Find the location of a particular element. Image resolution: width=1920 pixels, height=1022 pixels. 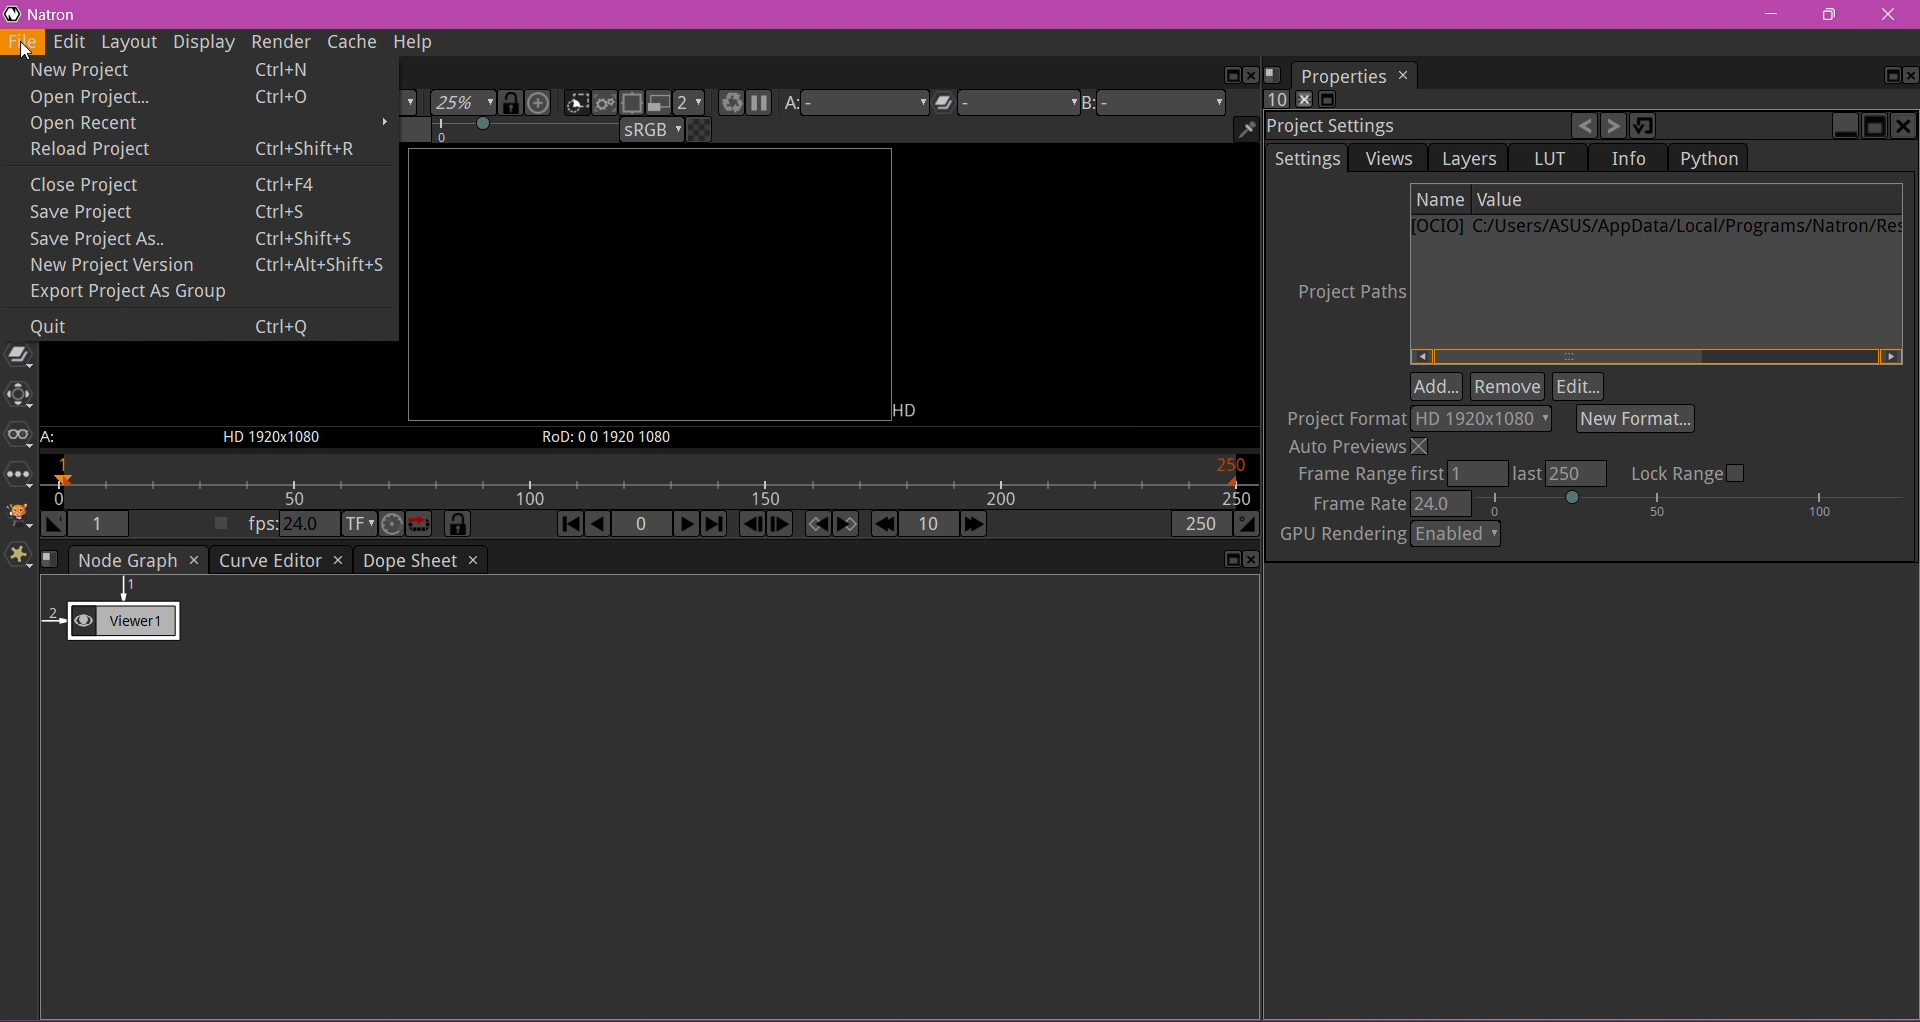

Manage the layouts for this pane is located at coordinates (54, 561).